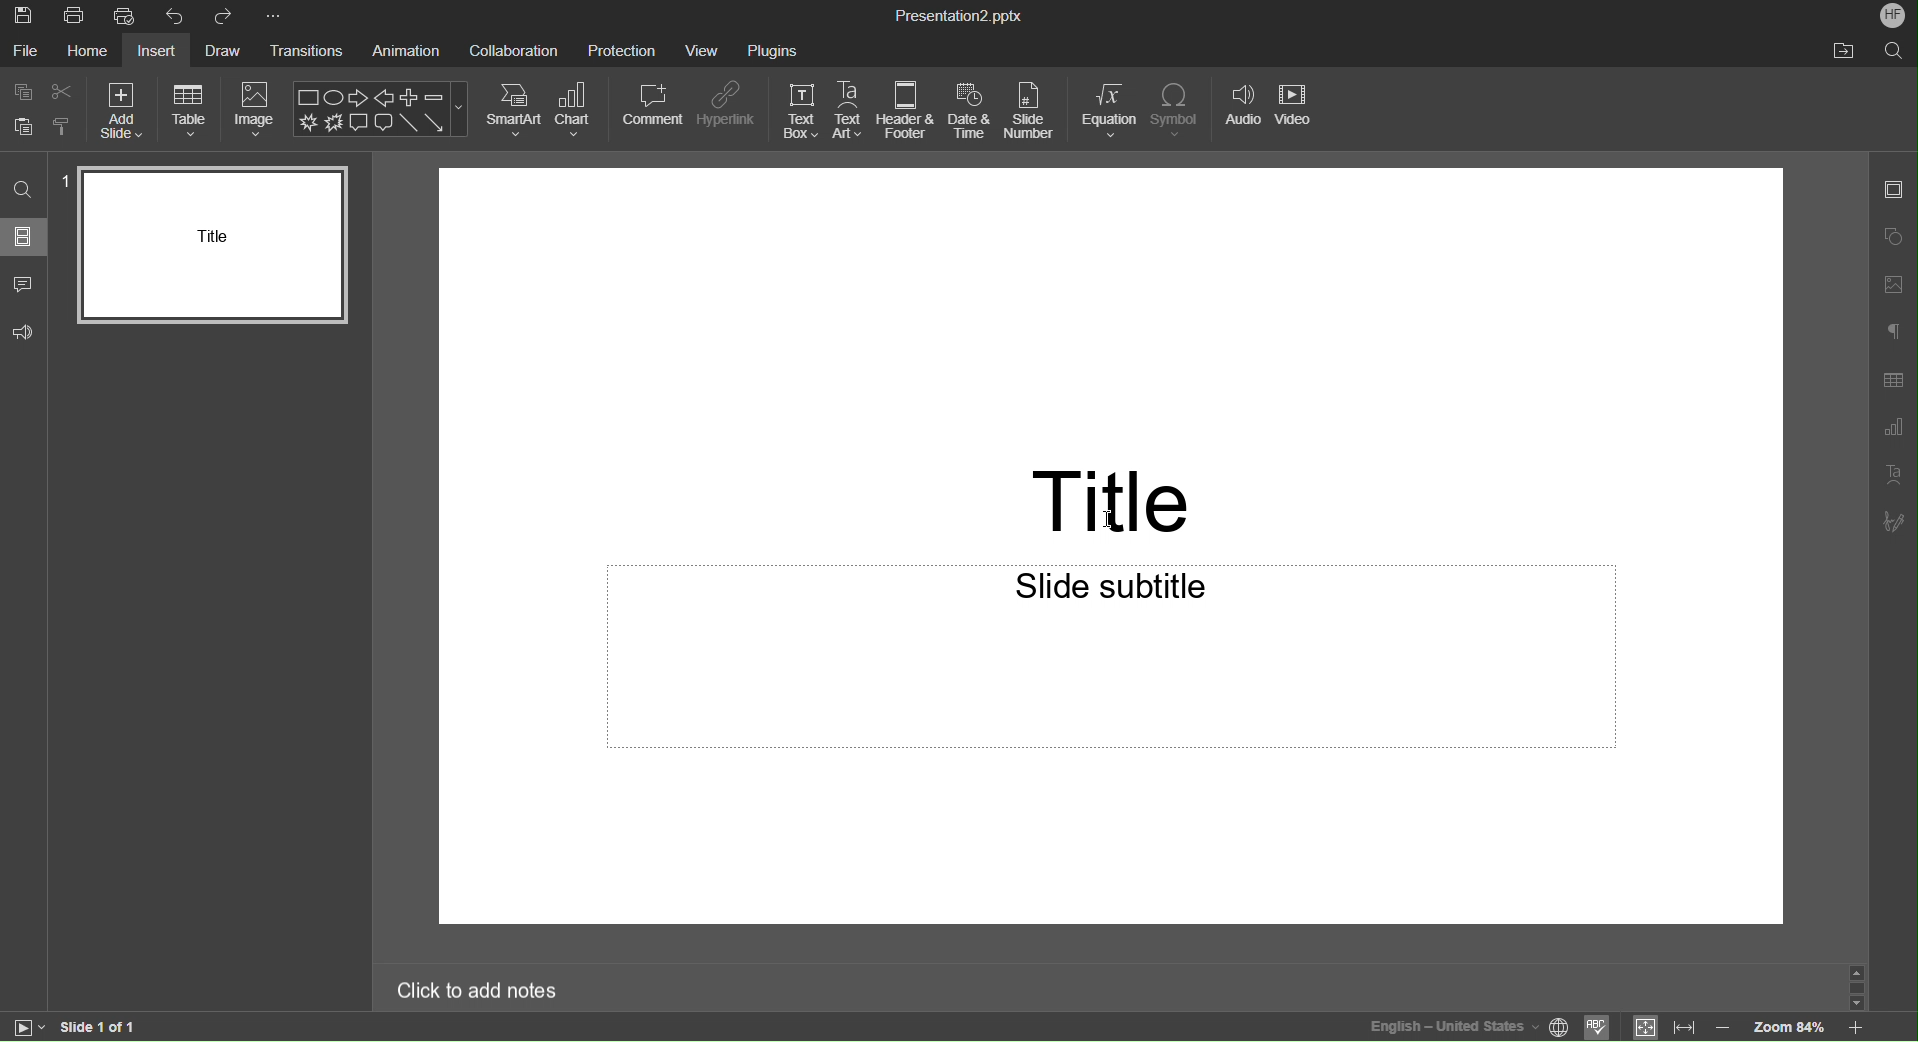  I want to click on Copy, so click(20, 92).